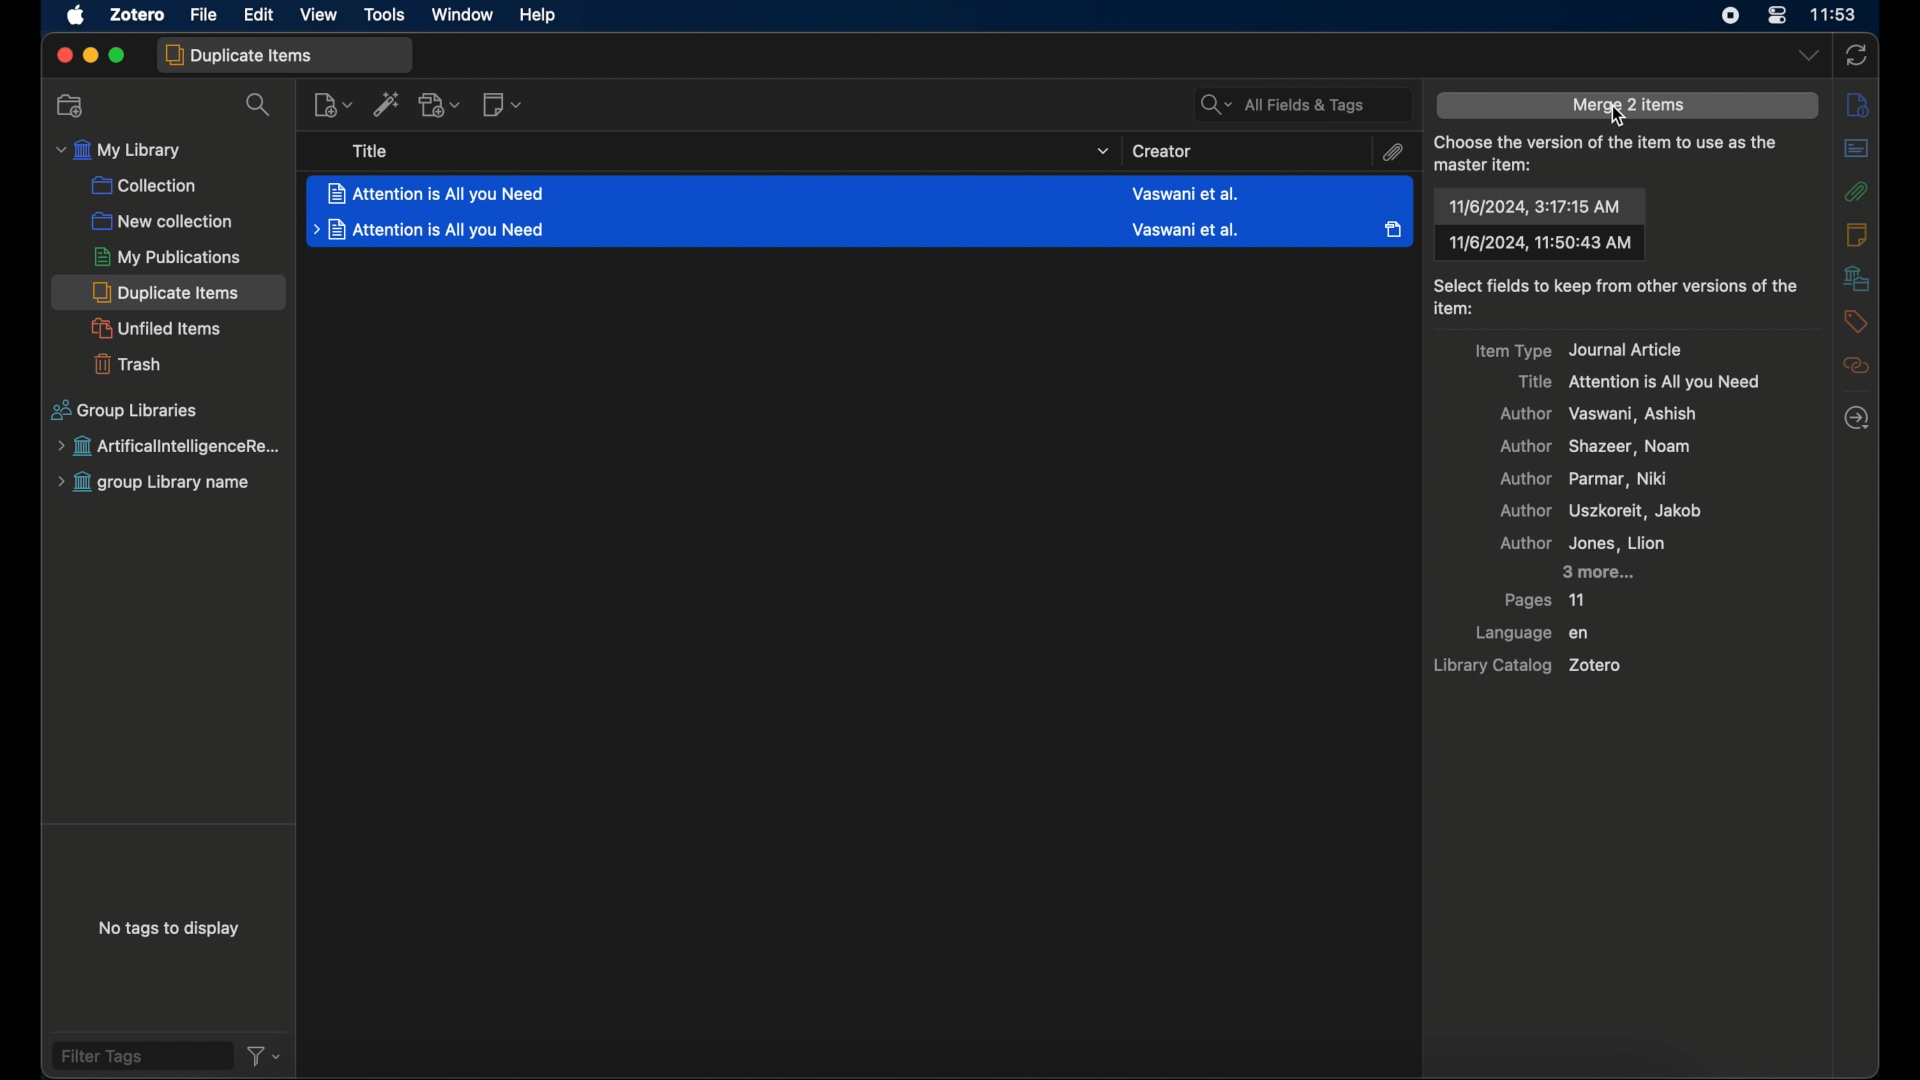 This screenshot has width=1920, height=1080. Describe the element at coordinates (264, 1058) in the screenshot. I see `filter` at that location.